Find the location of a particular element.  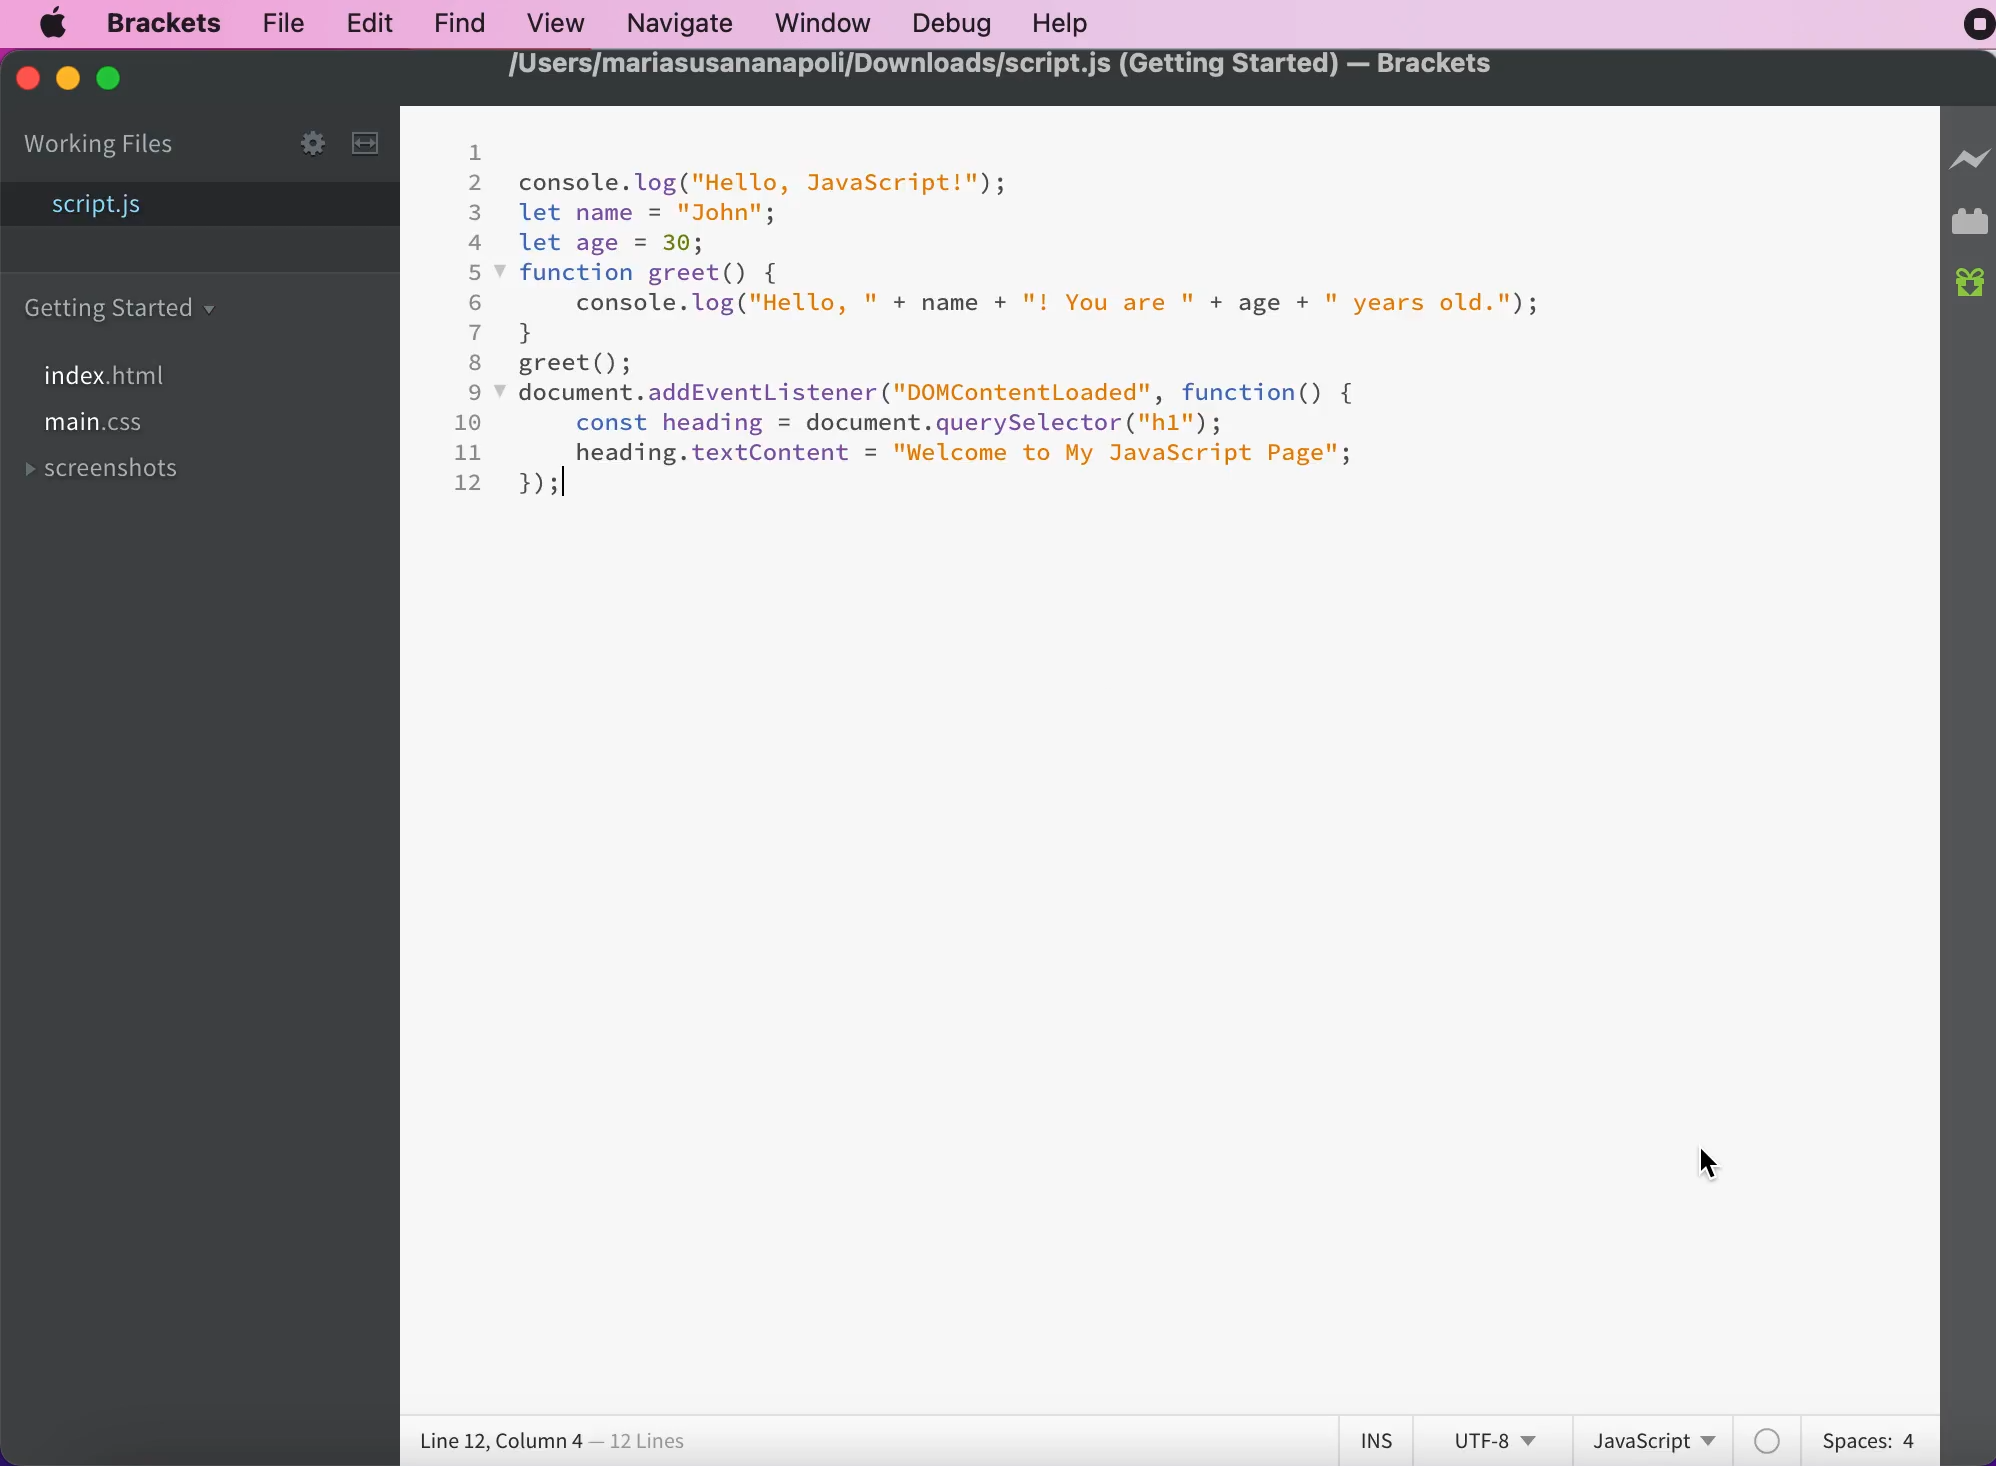

screenshots is located at coordinates (112, 472).